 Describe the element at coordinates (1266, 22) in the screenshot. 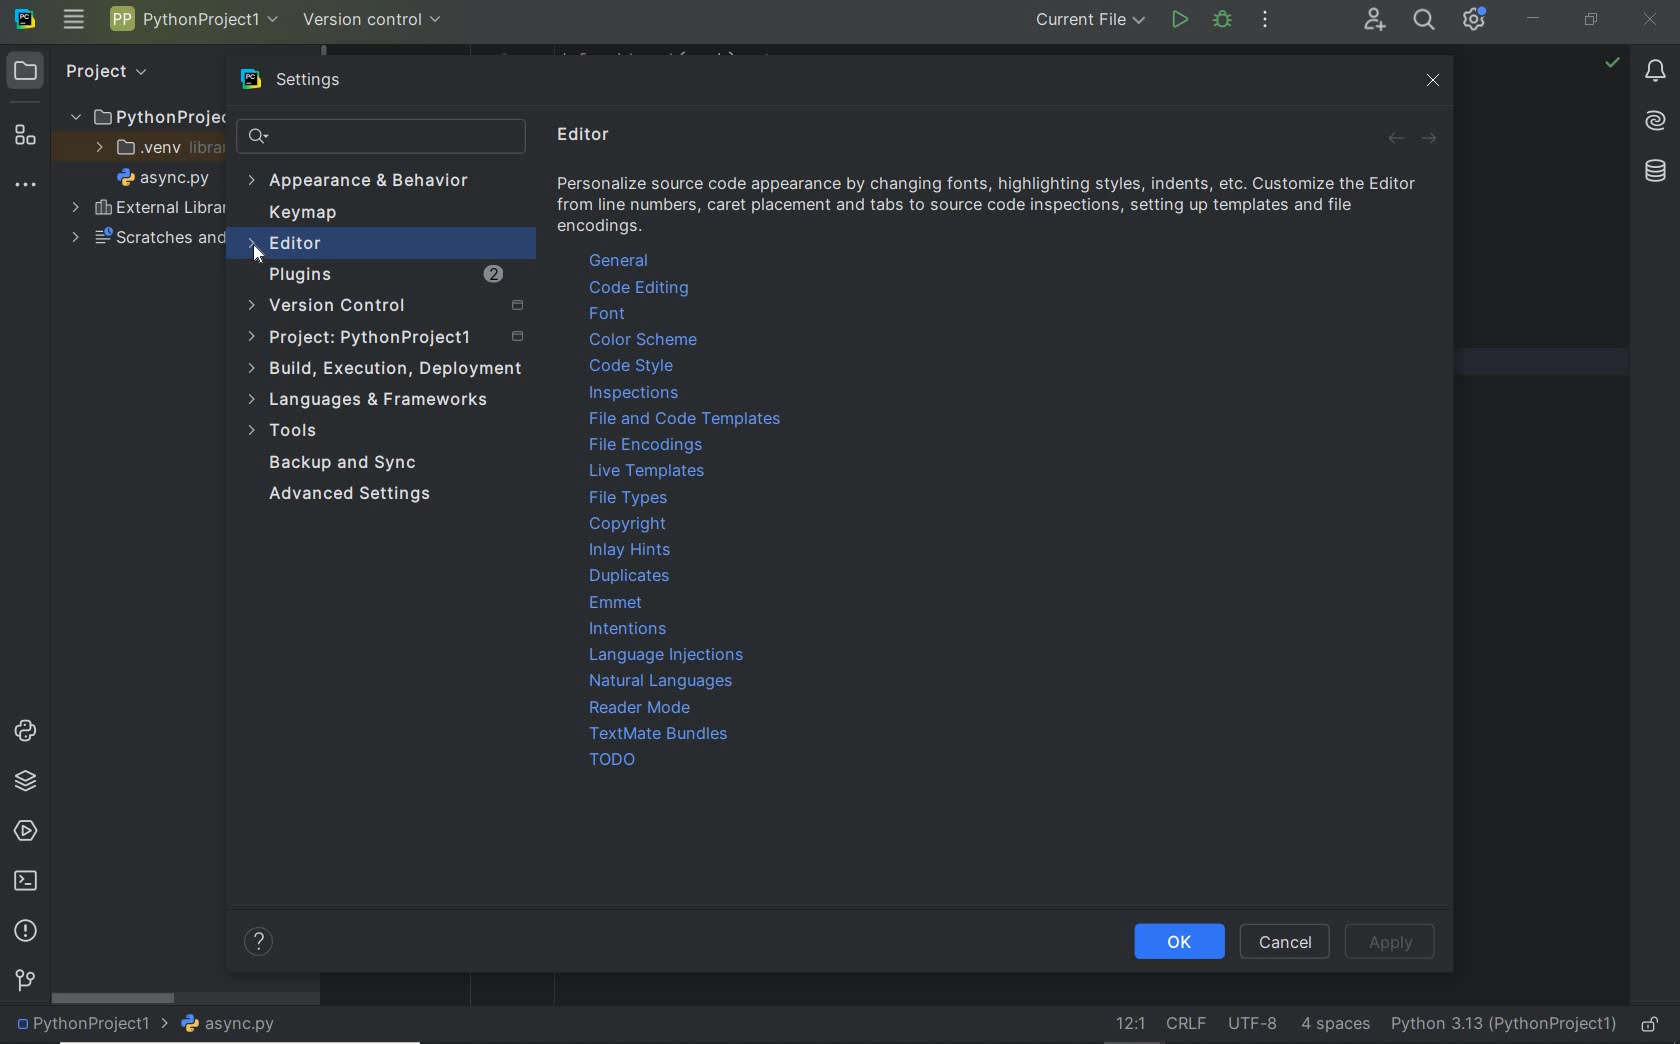

I see `more actions` at that location.